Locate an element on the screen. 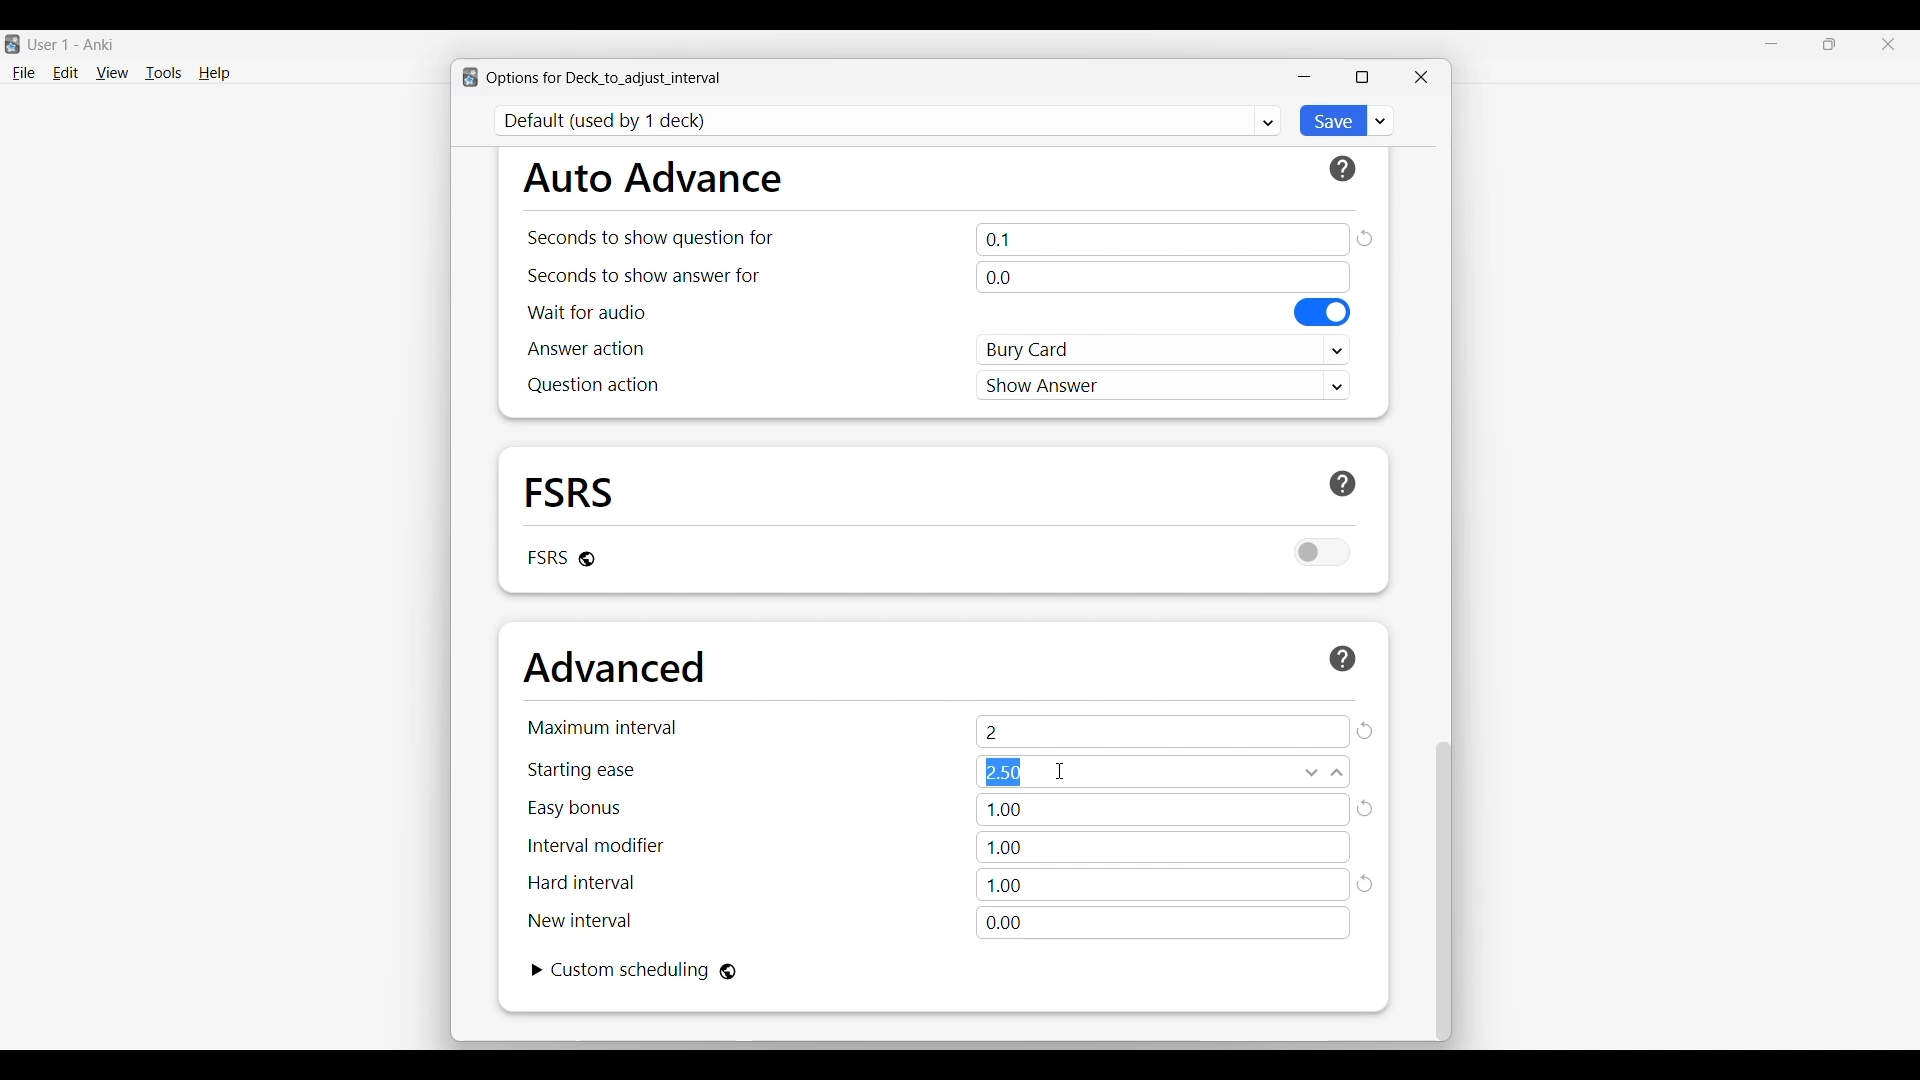 Image resolution: width=1920 pixels, height=1080 pixels. Indicates max. interval is located at coordinates (603, 727).